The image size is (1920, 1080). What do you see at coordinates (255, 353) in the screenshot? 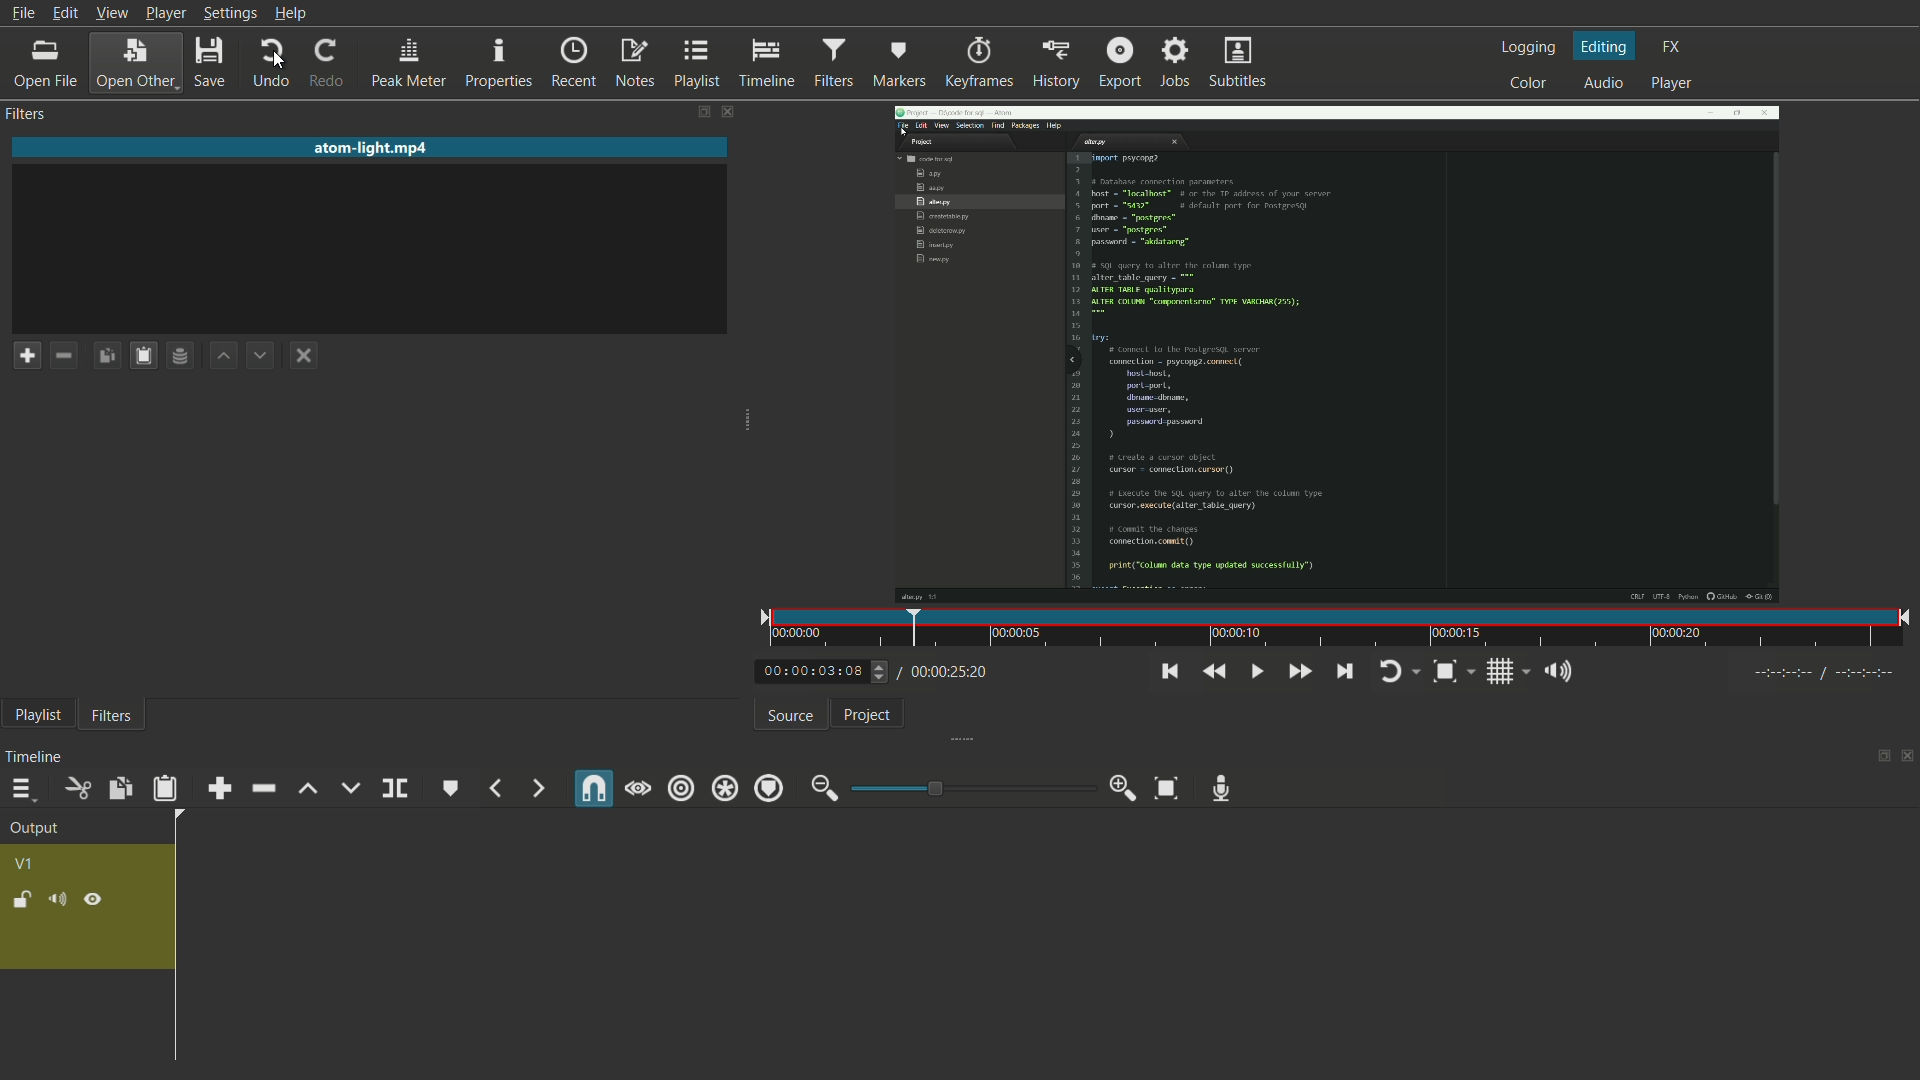
I see `Forward` at bounding box center [255, 353].